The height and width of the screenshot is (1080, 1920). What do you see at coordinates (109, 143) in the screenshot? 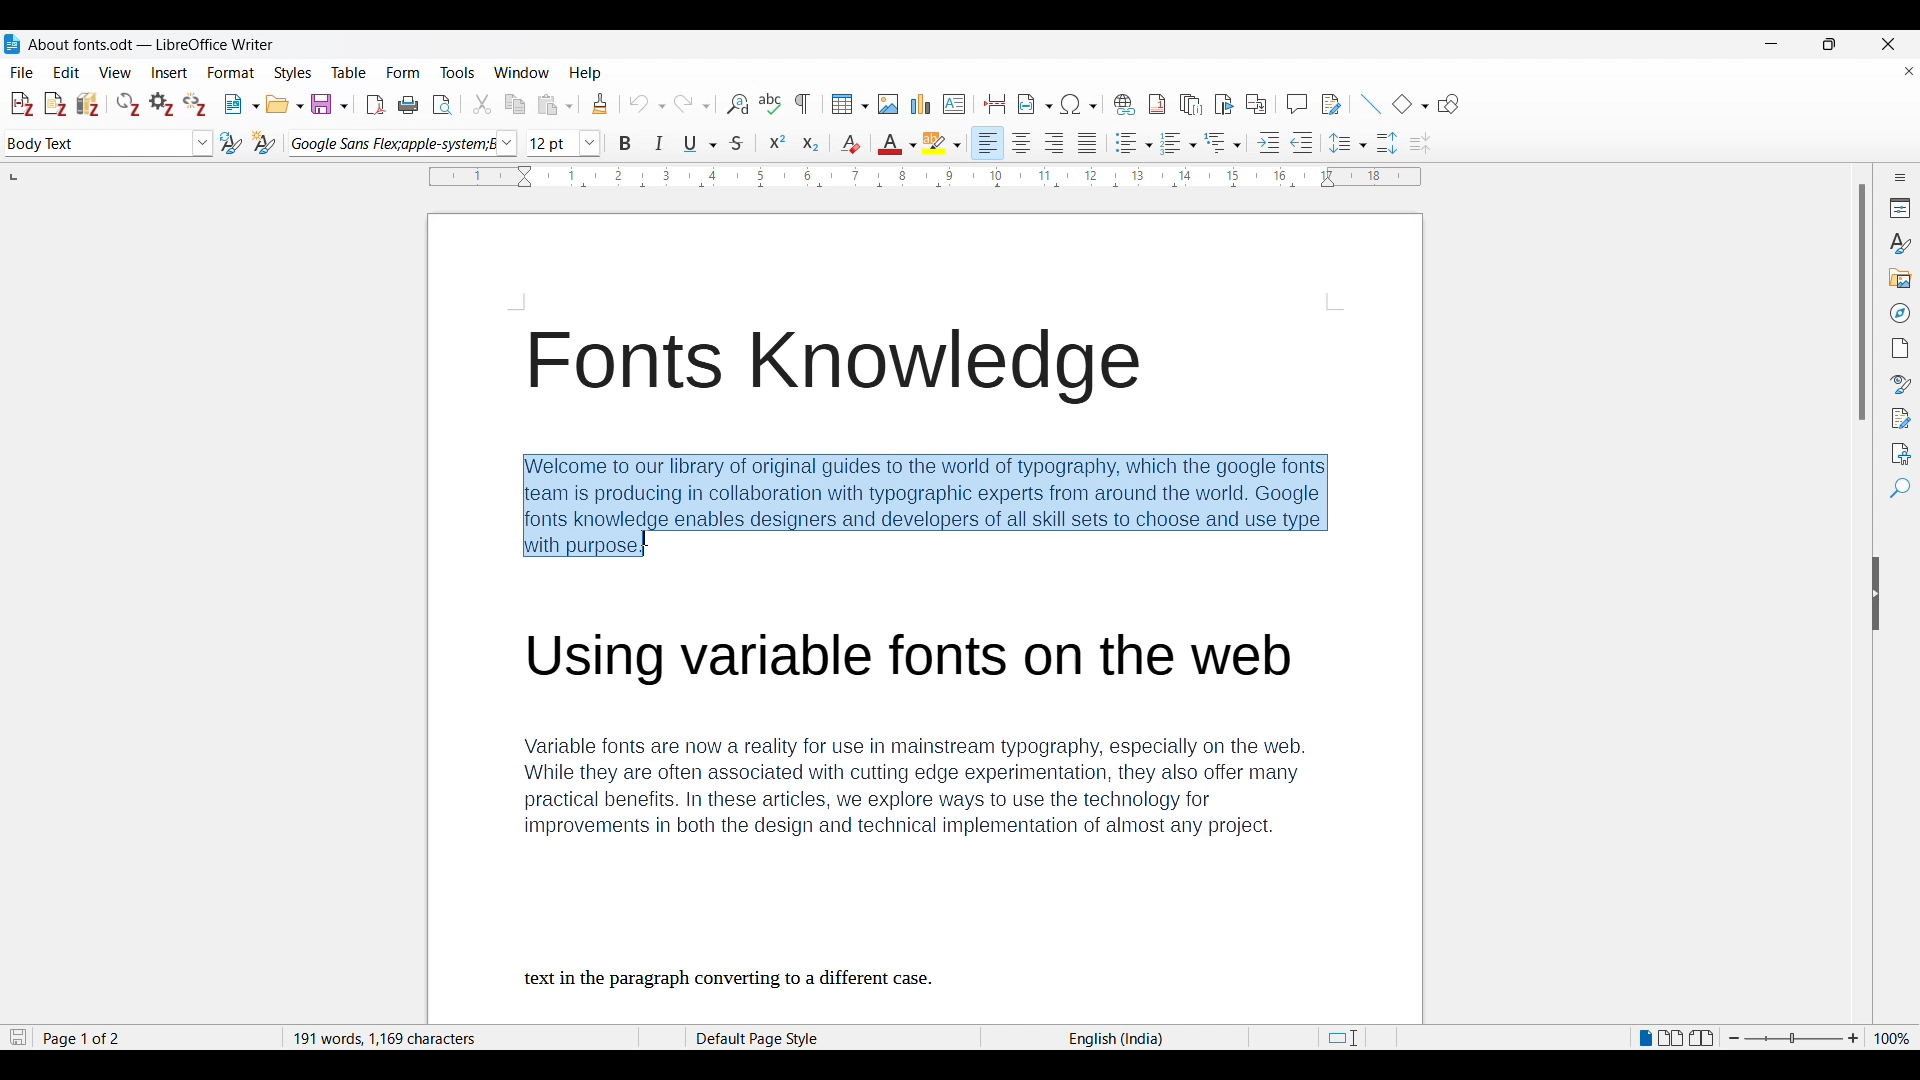
I see `Text style options` at bounding box center [109, 143].